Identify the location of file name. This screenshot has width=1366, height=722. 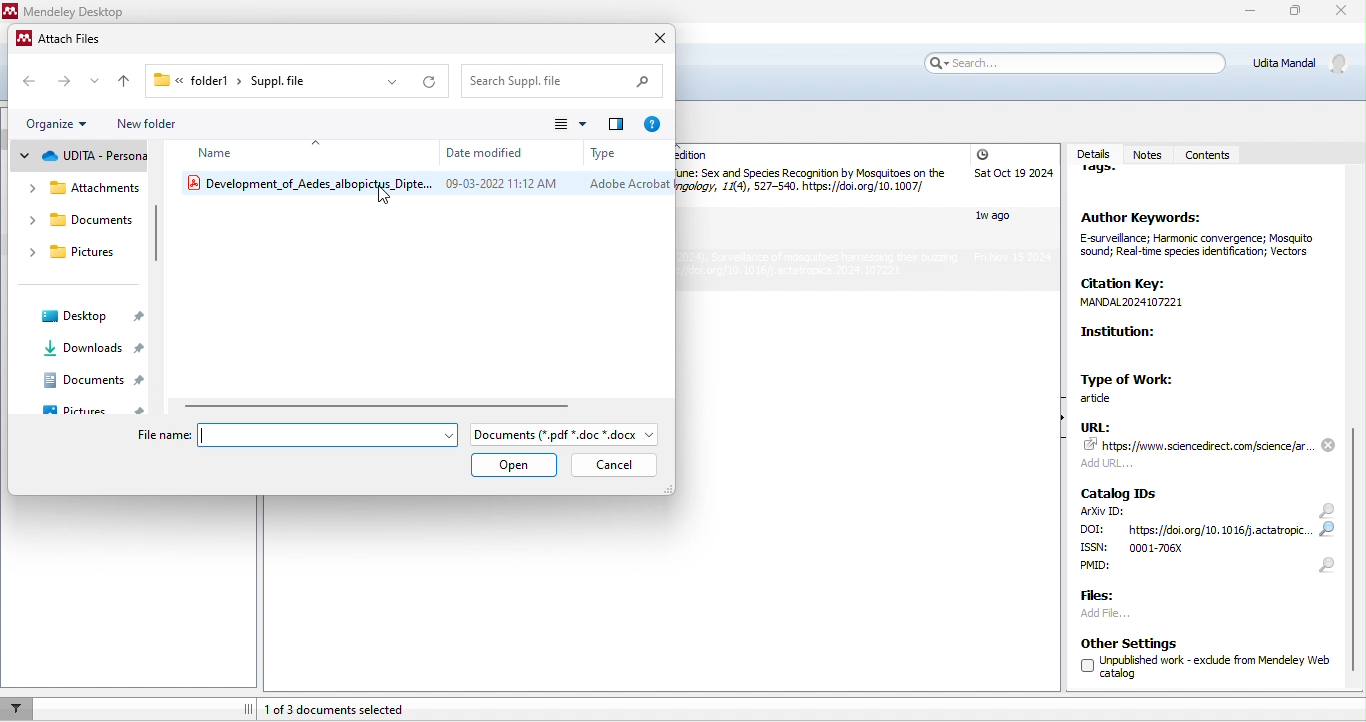
(166, 434).